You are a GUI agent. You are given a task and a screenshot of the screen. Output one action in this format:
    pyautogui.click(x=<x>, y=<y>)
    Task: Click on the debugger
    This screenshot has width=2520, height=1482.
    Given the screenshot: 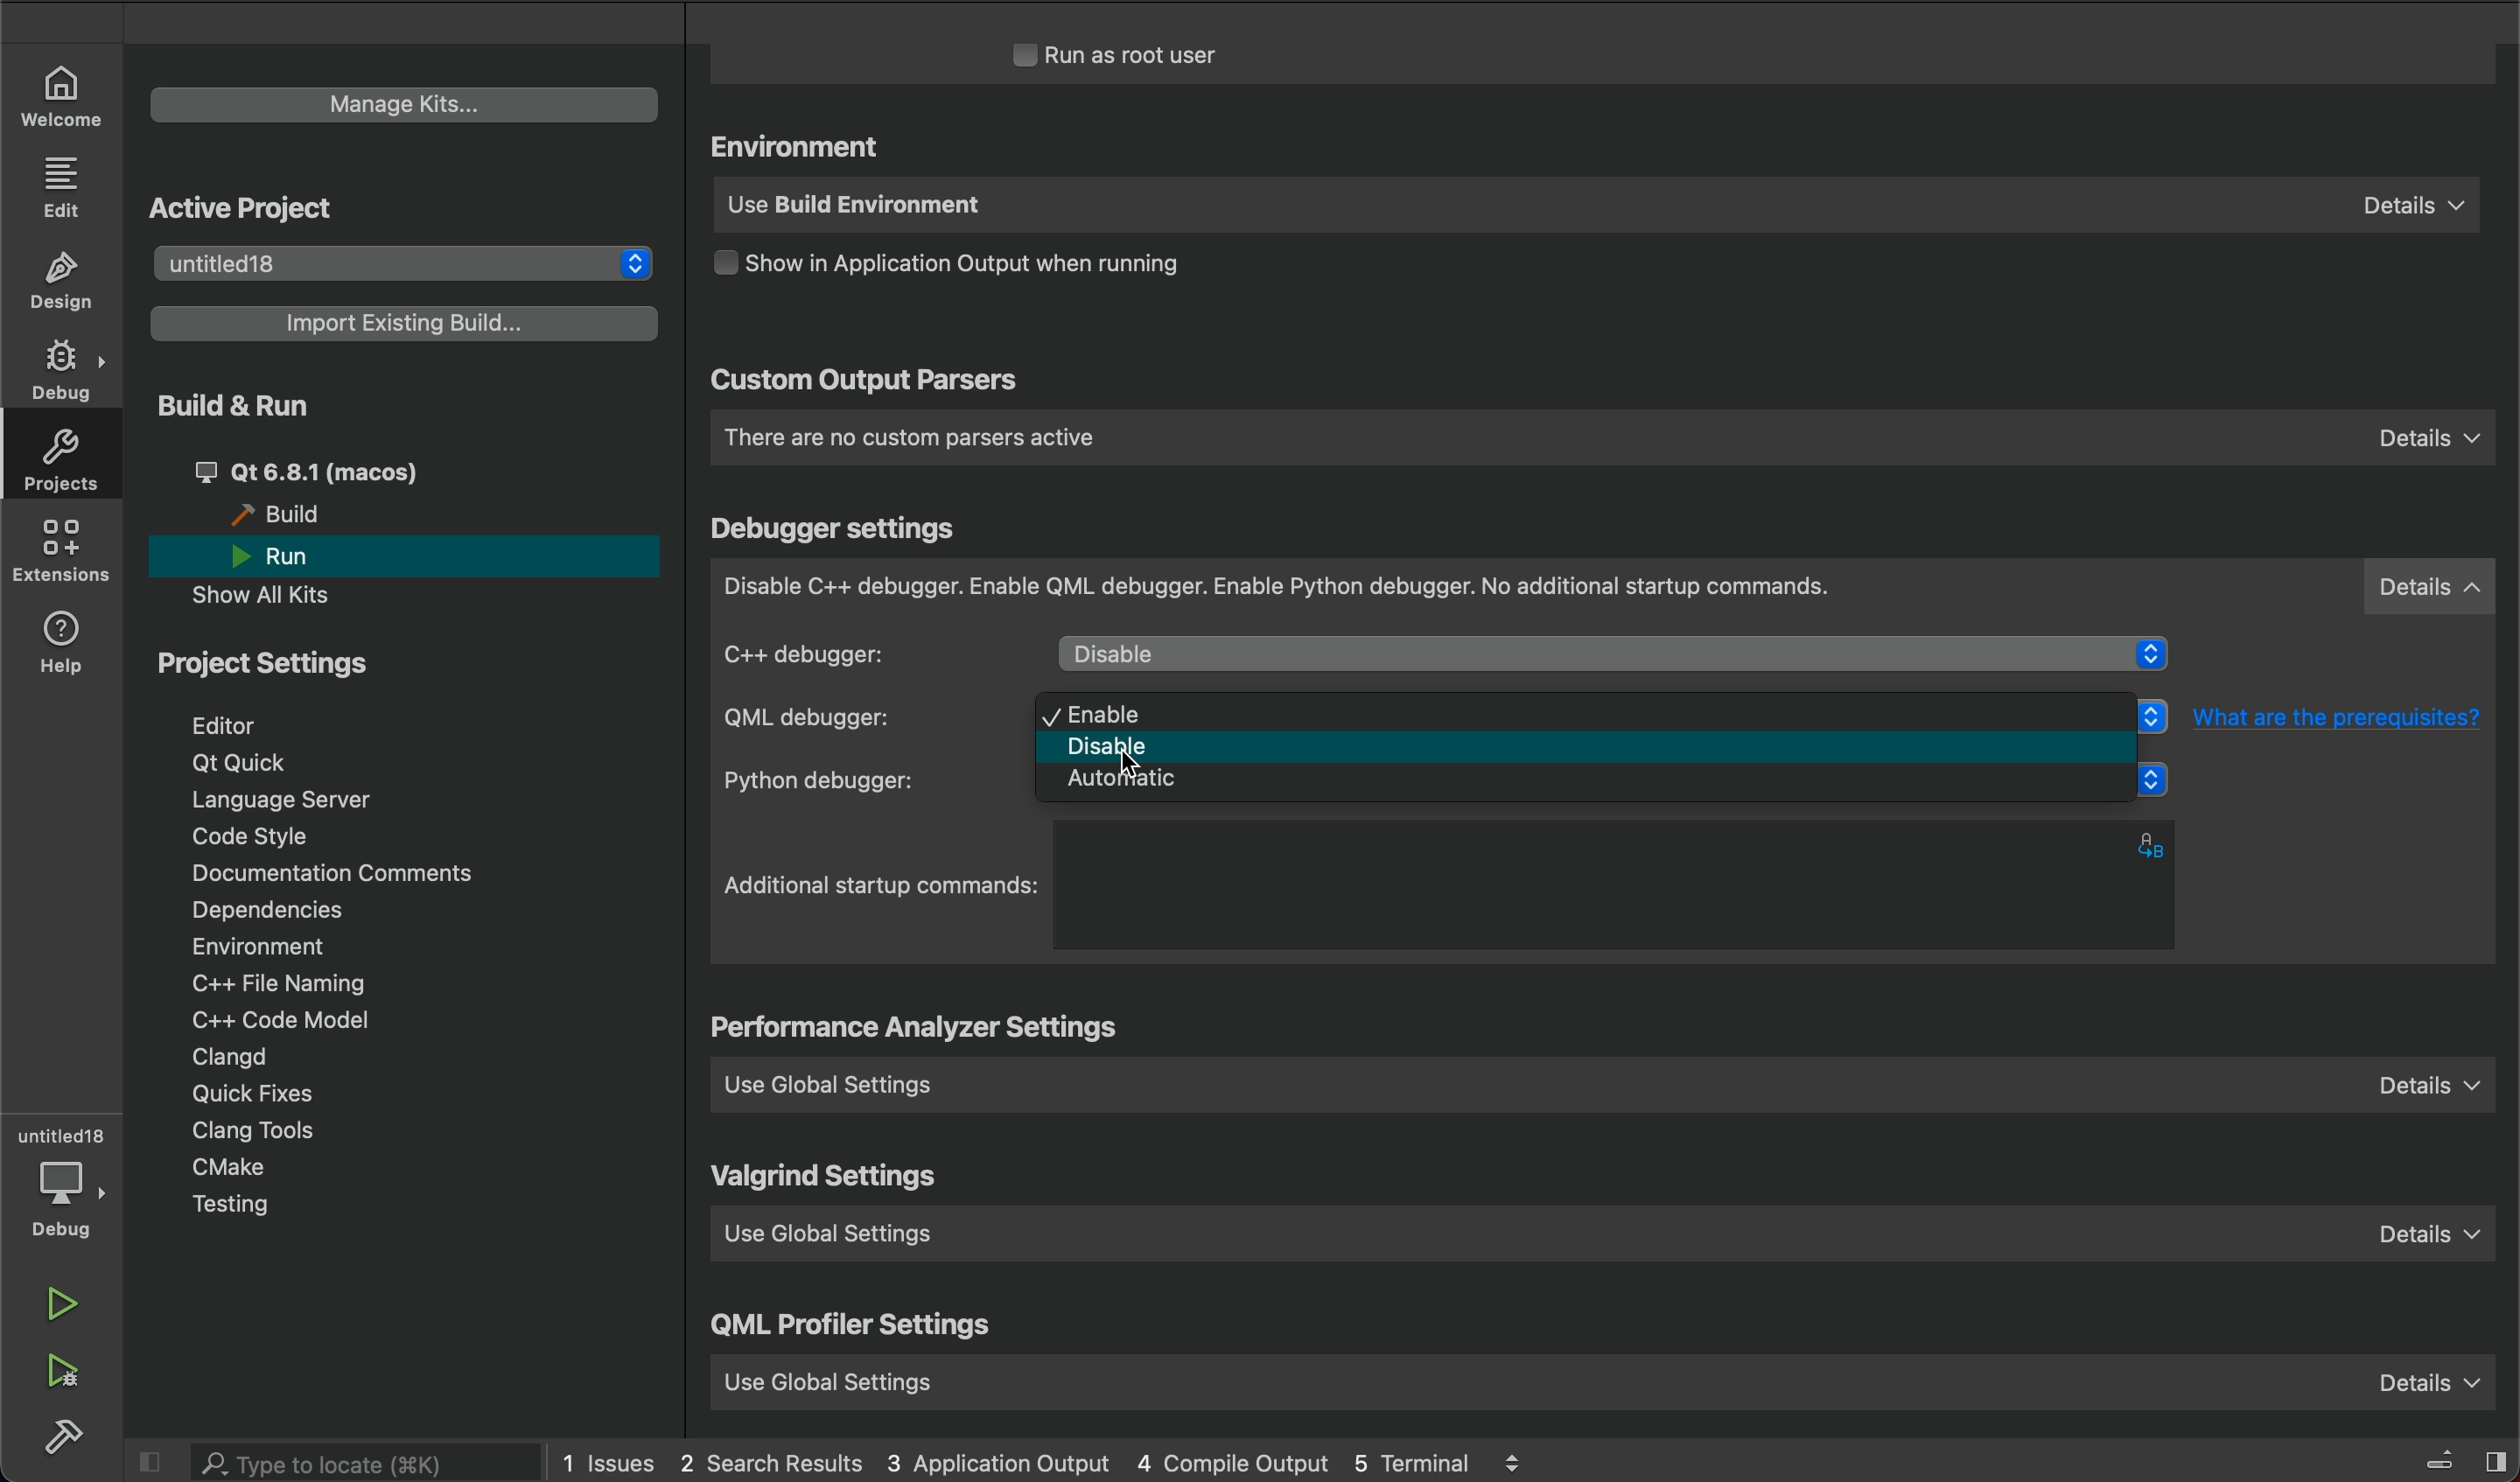 What is the action you would take?
    pyautogui.click(x=1605, y=588)
    